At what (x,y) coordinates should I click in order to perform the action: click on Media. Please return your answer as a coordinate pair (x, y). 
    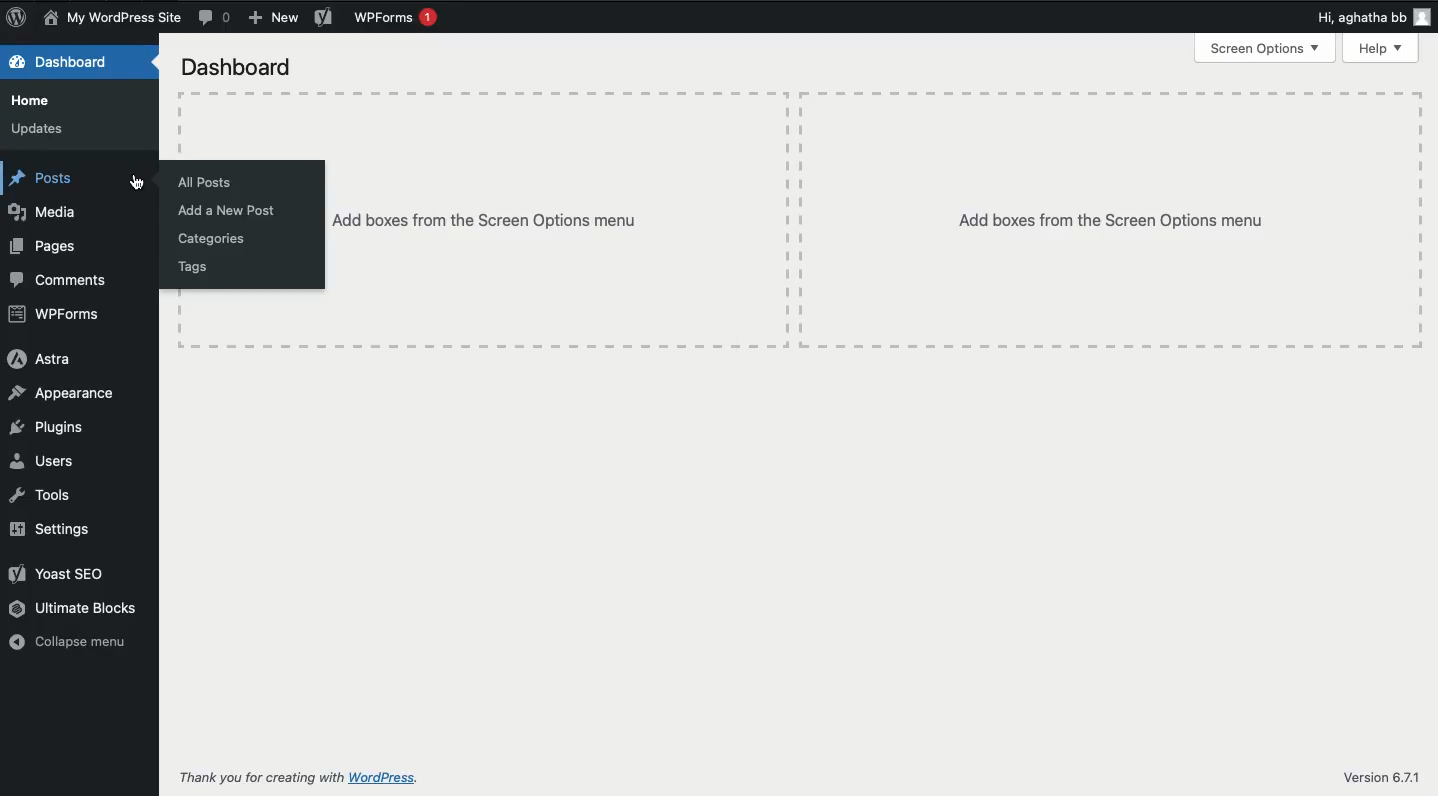
    Looking at the image, I should click on (45, 214).